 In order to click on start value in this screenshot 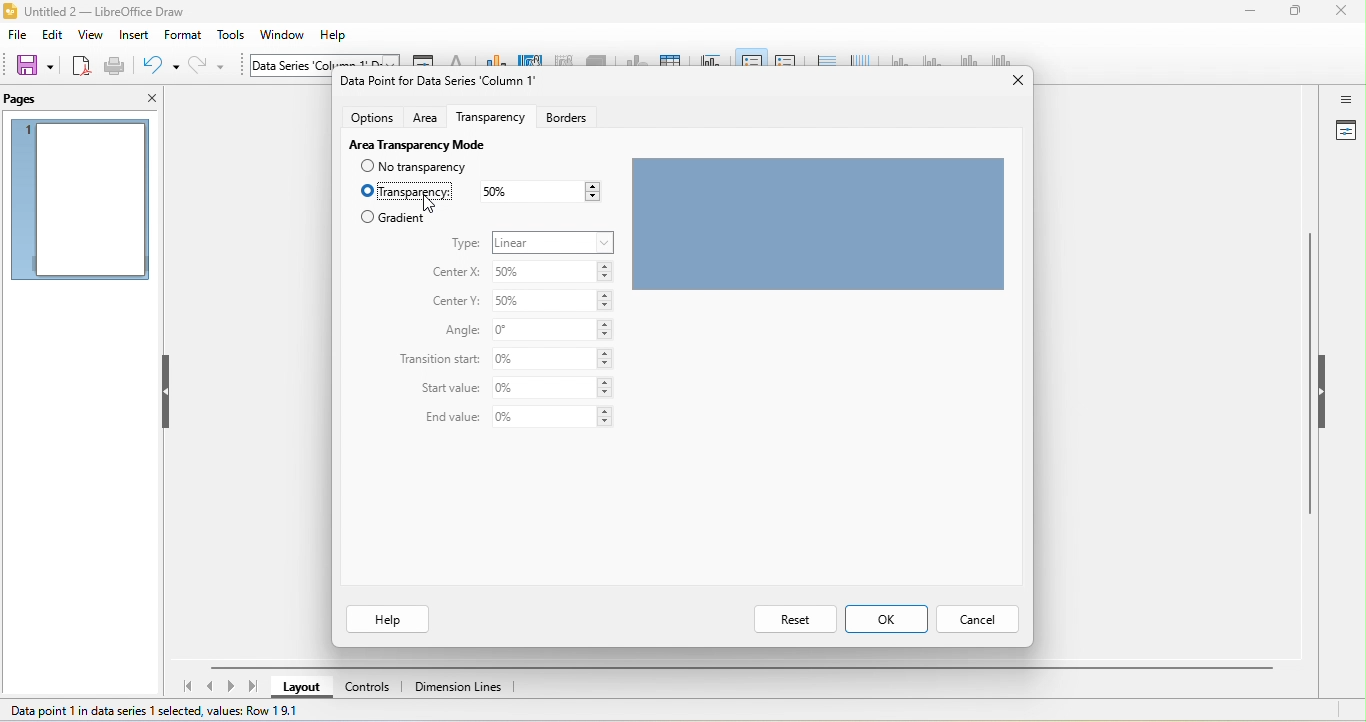, I will do `click(439, 388)`.